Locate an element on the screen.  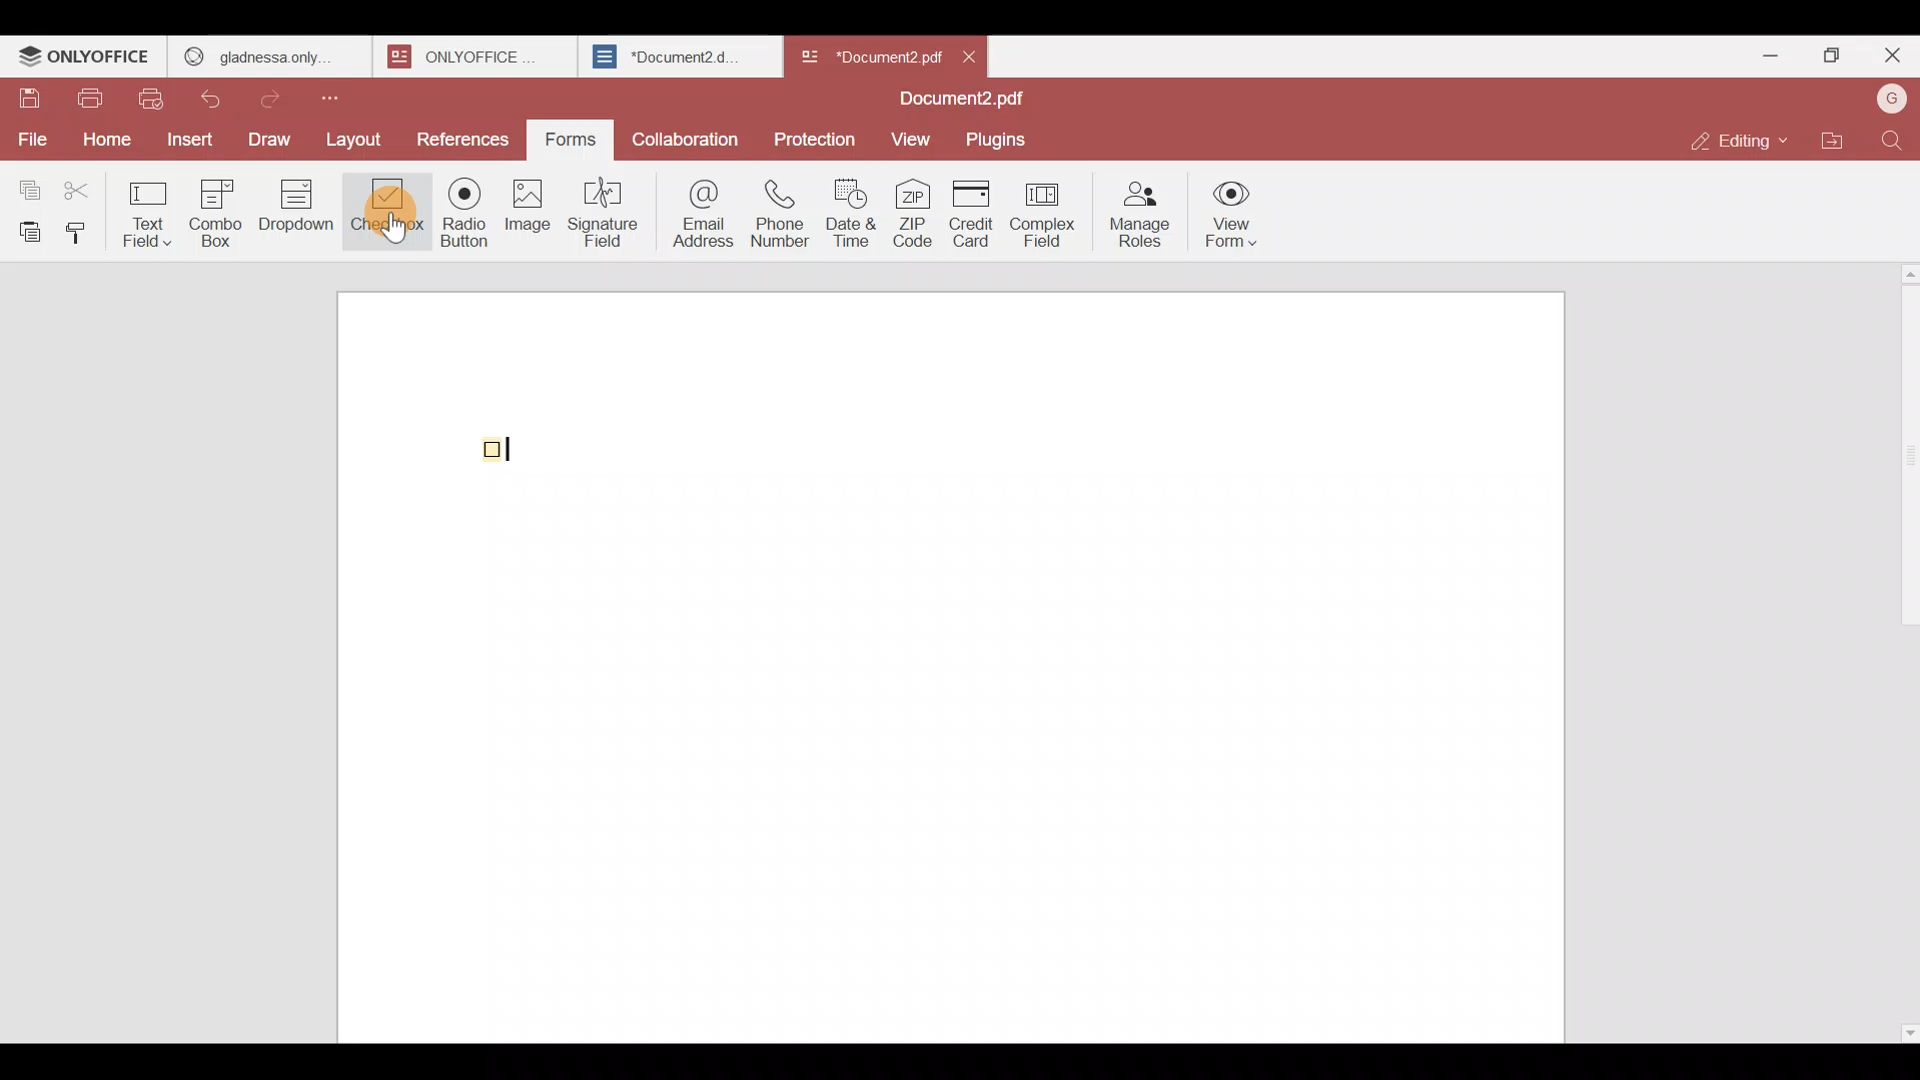
Minimize is located at coordinates (1762, 52).